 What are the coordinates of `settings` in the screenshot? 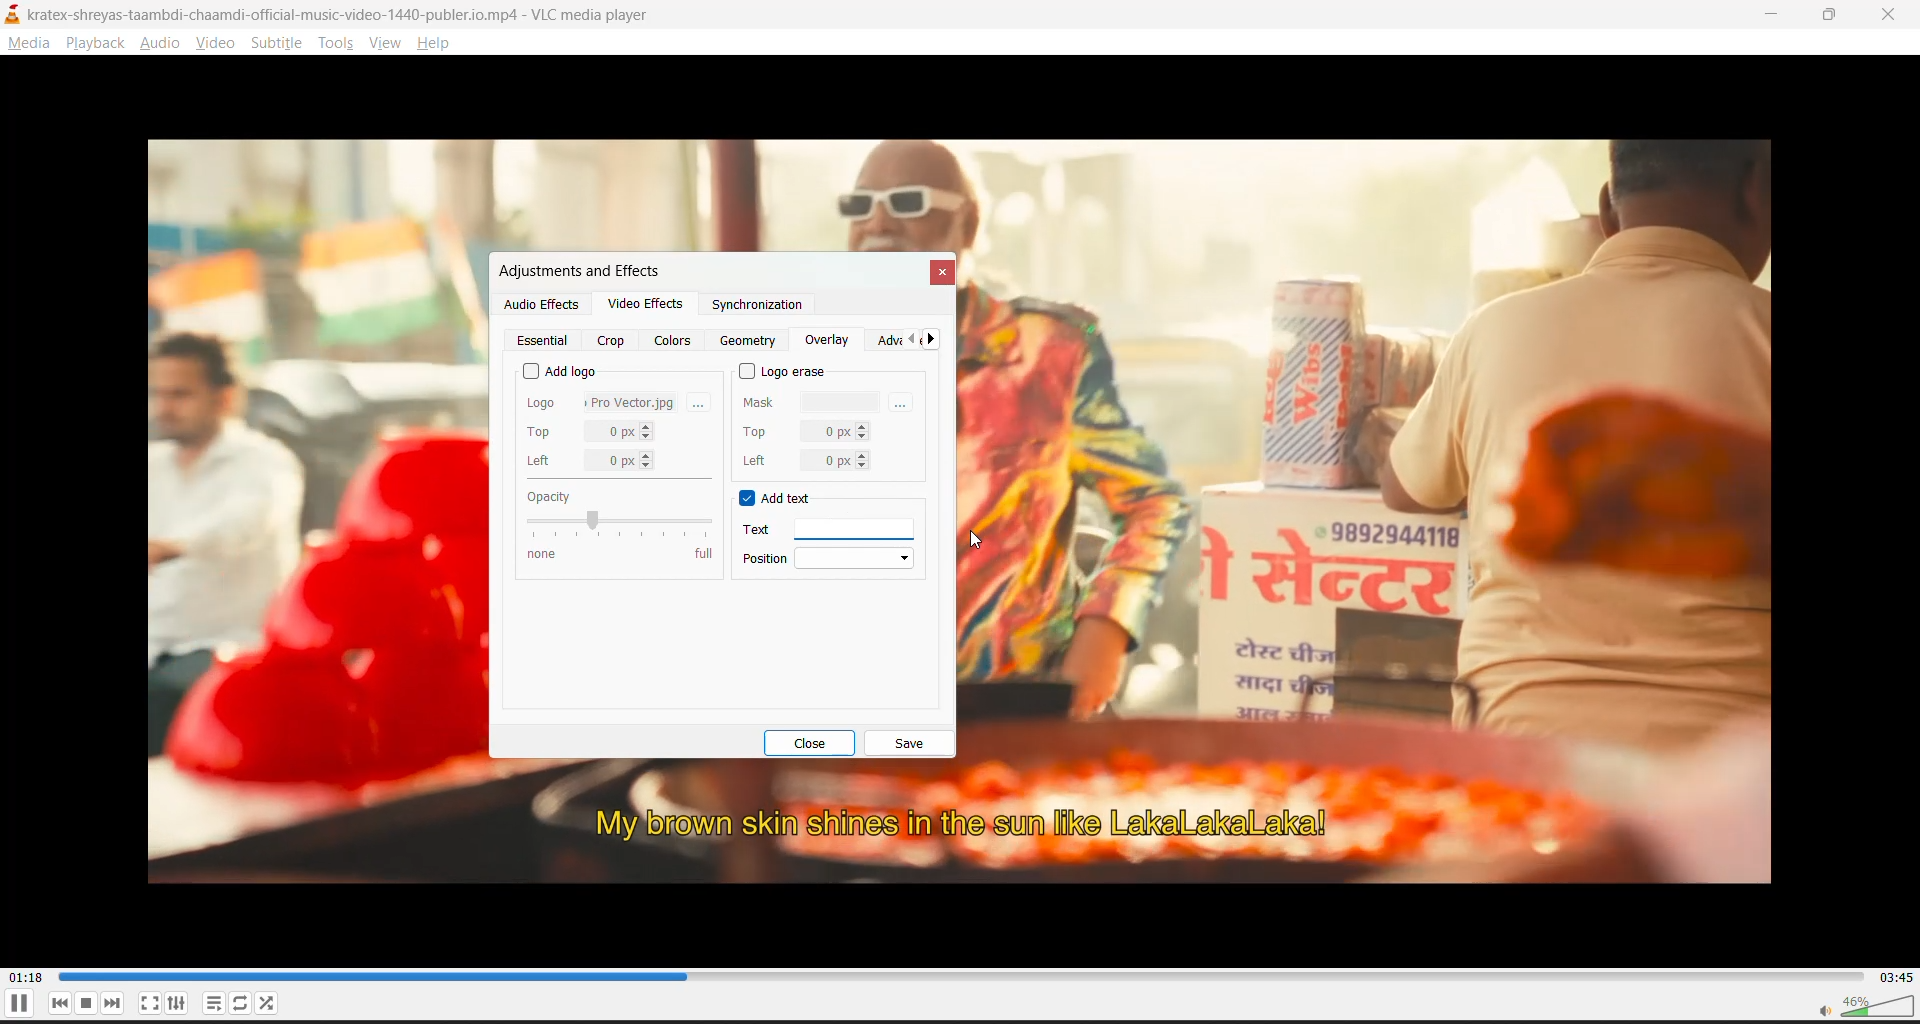 It's located at (182, 1003).